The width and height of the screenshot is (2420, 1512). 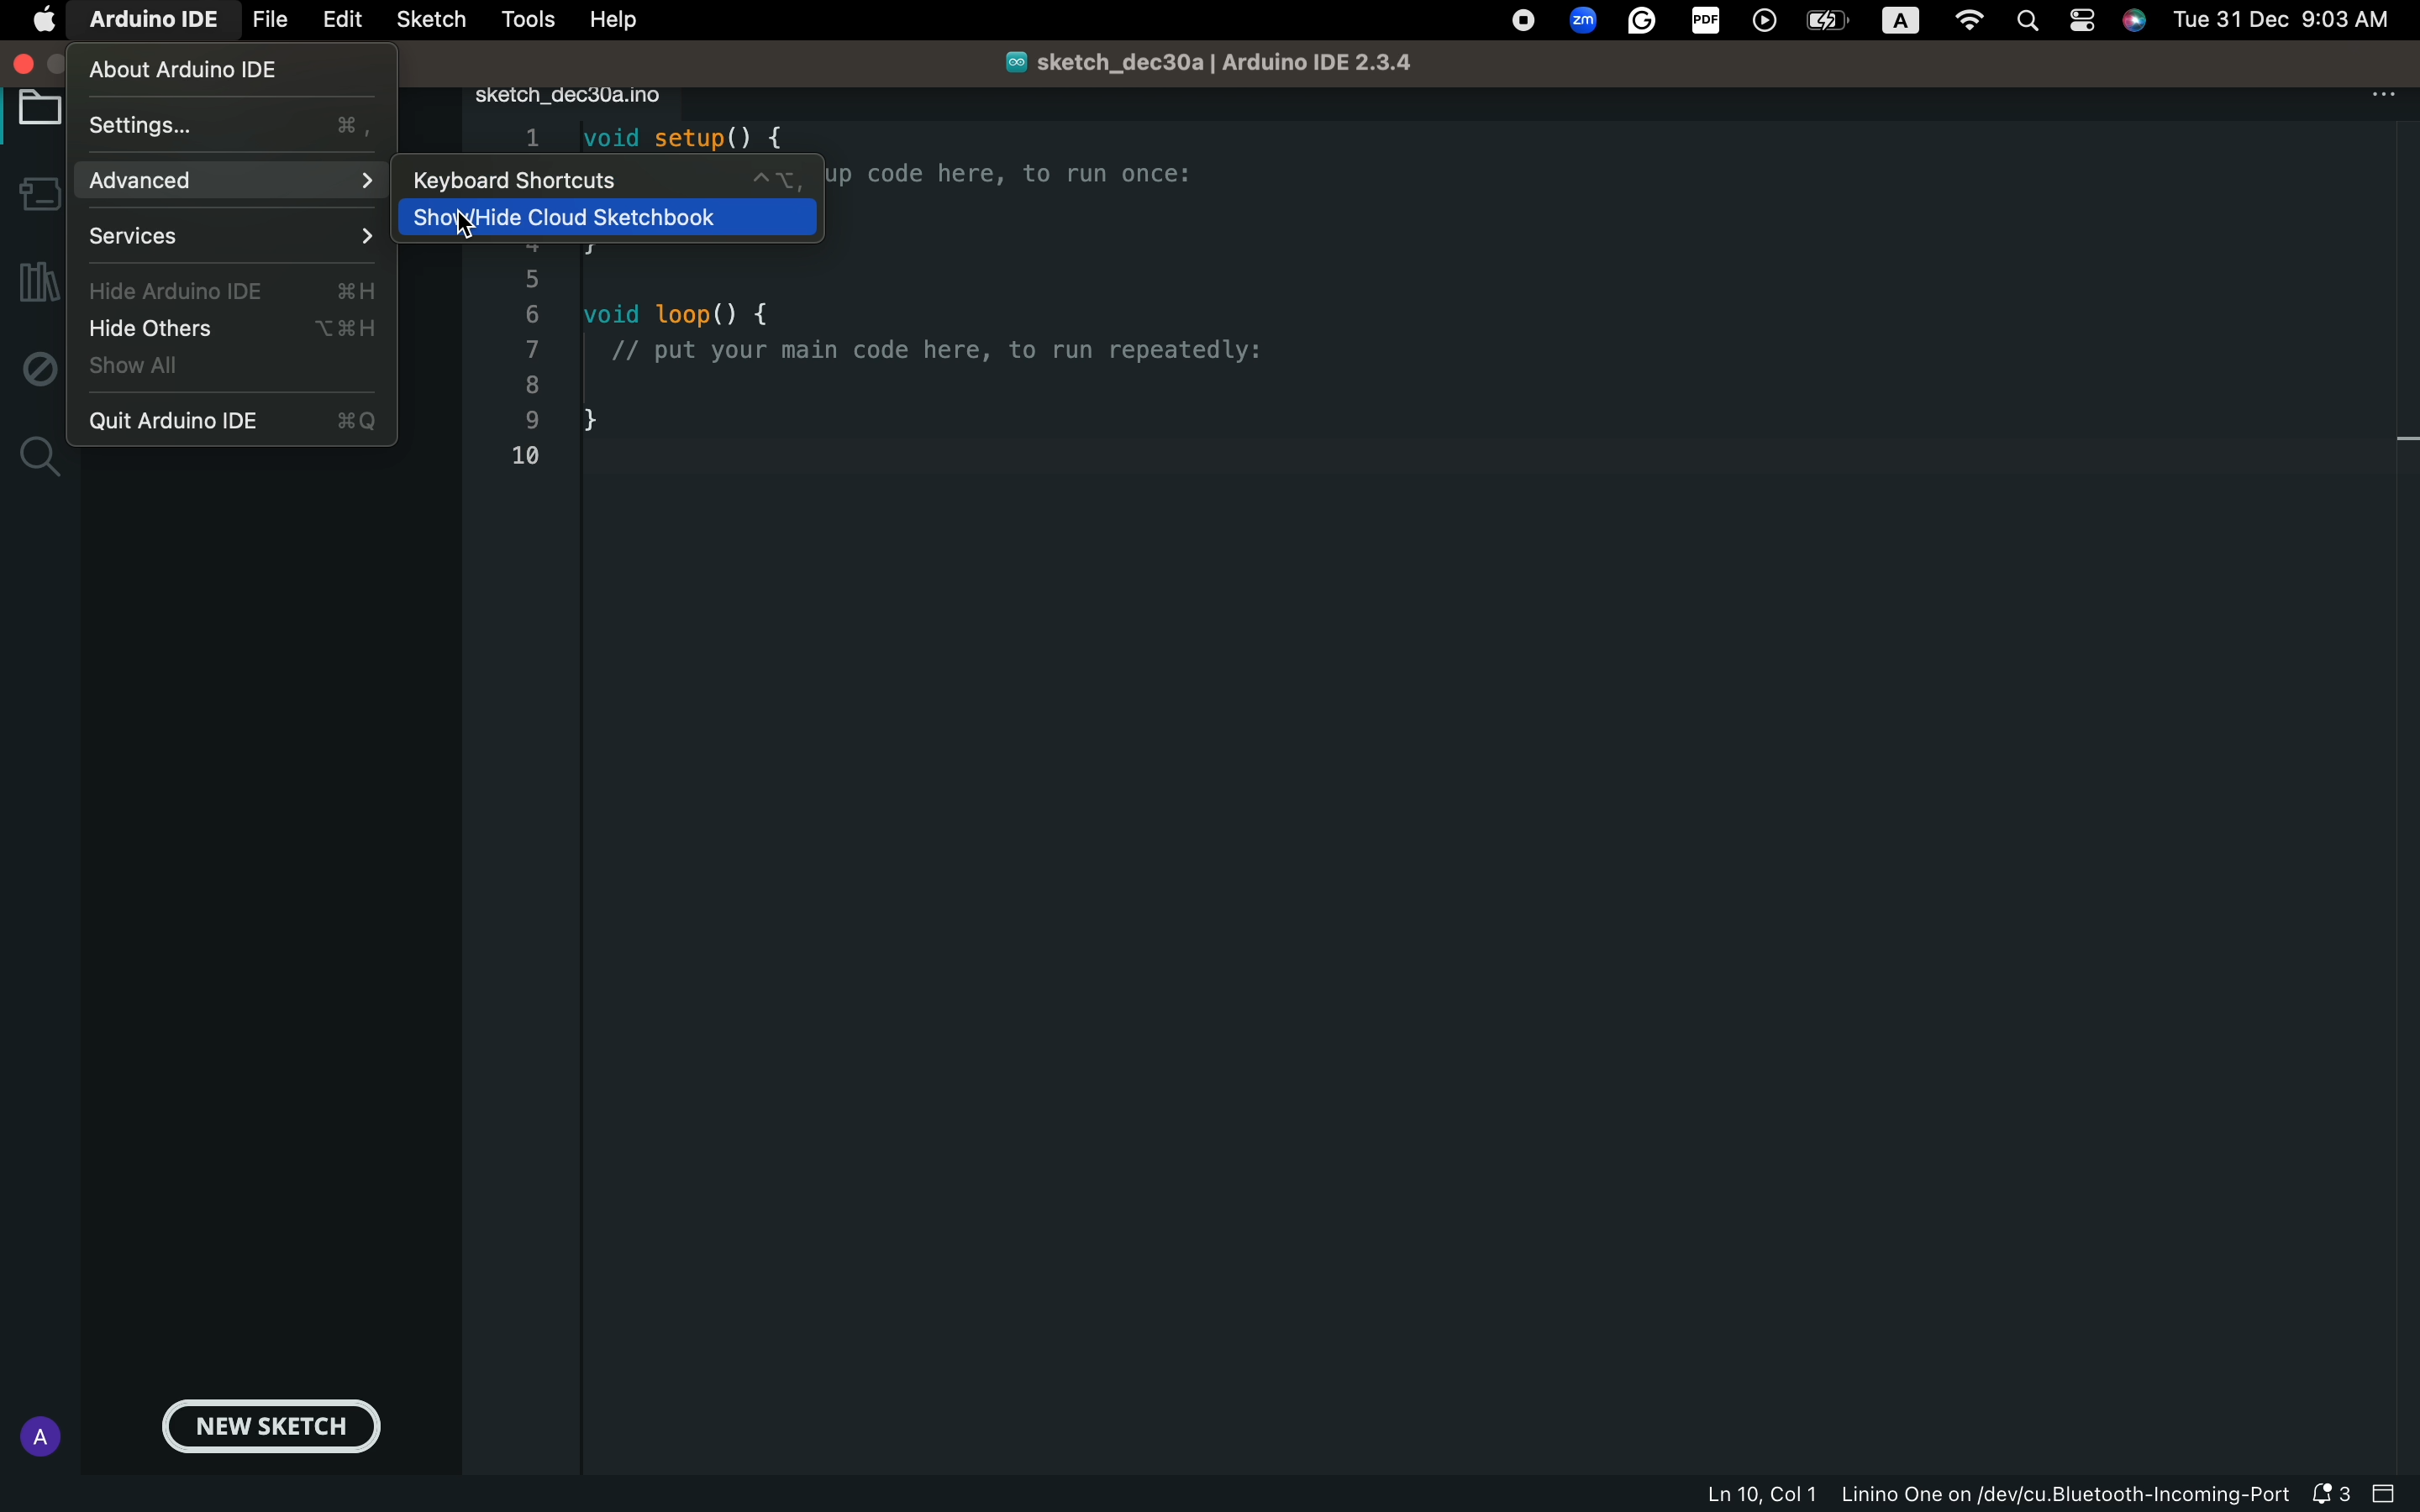 I want to click on board, so click(x=34, y=111).